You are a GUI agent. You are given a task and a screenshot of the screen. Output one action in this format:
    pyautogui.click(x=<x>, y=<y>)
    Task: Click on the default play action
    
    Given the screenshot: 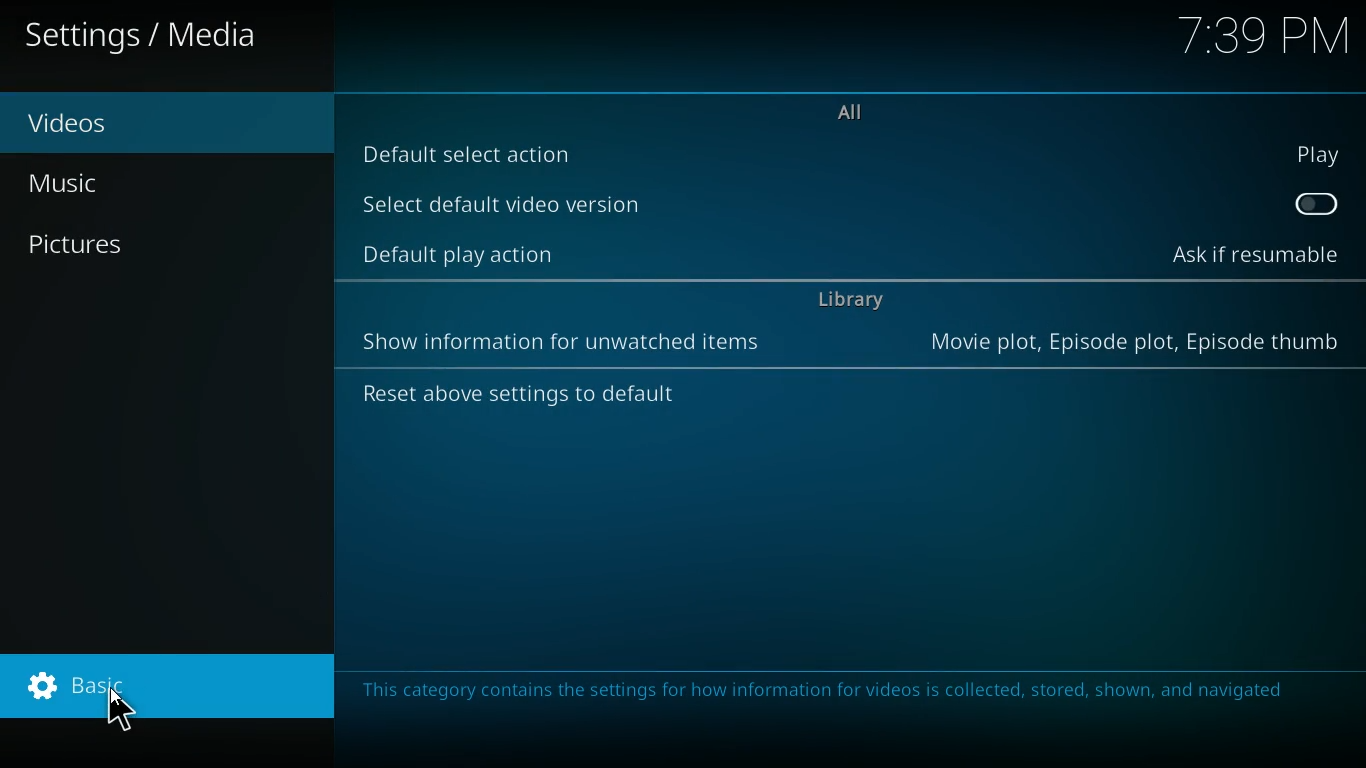 What is the action you would take?
    pyautogui.click(x=476, y=255)
    